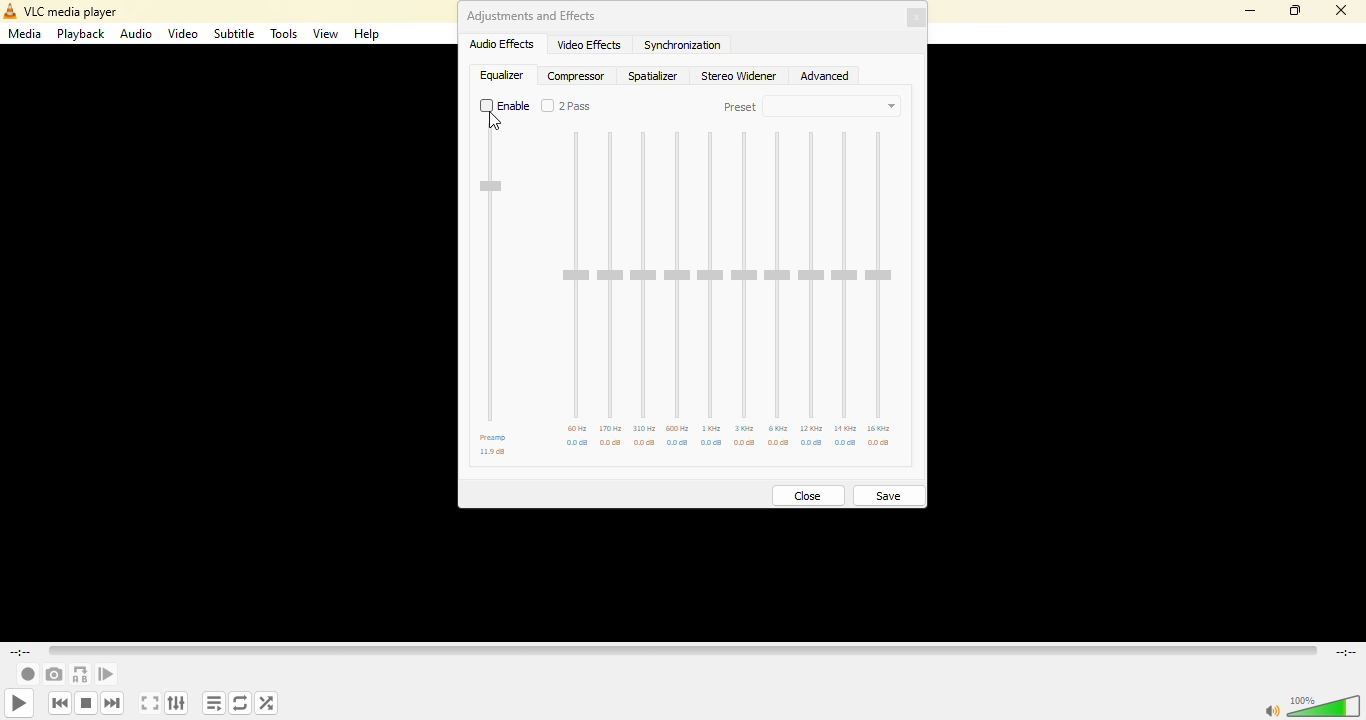 Image resolution: width=1366 pixels, height=720 pixels. I want to click on 60 hz, so click(577, 429).